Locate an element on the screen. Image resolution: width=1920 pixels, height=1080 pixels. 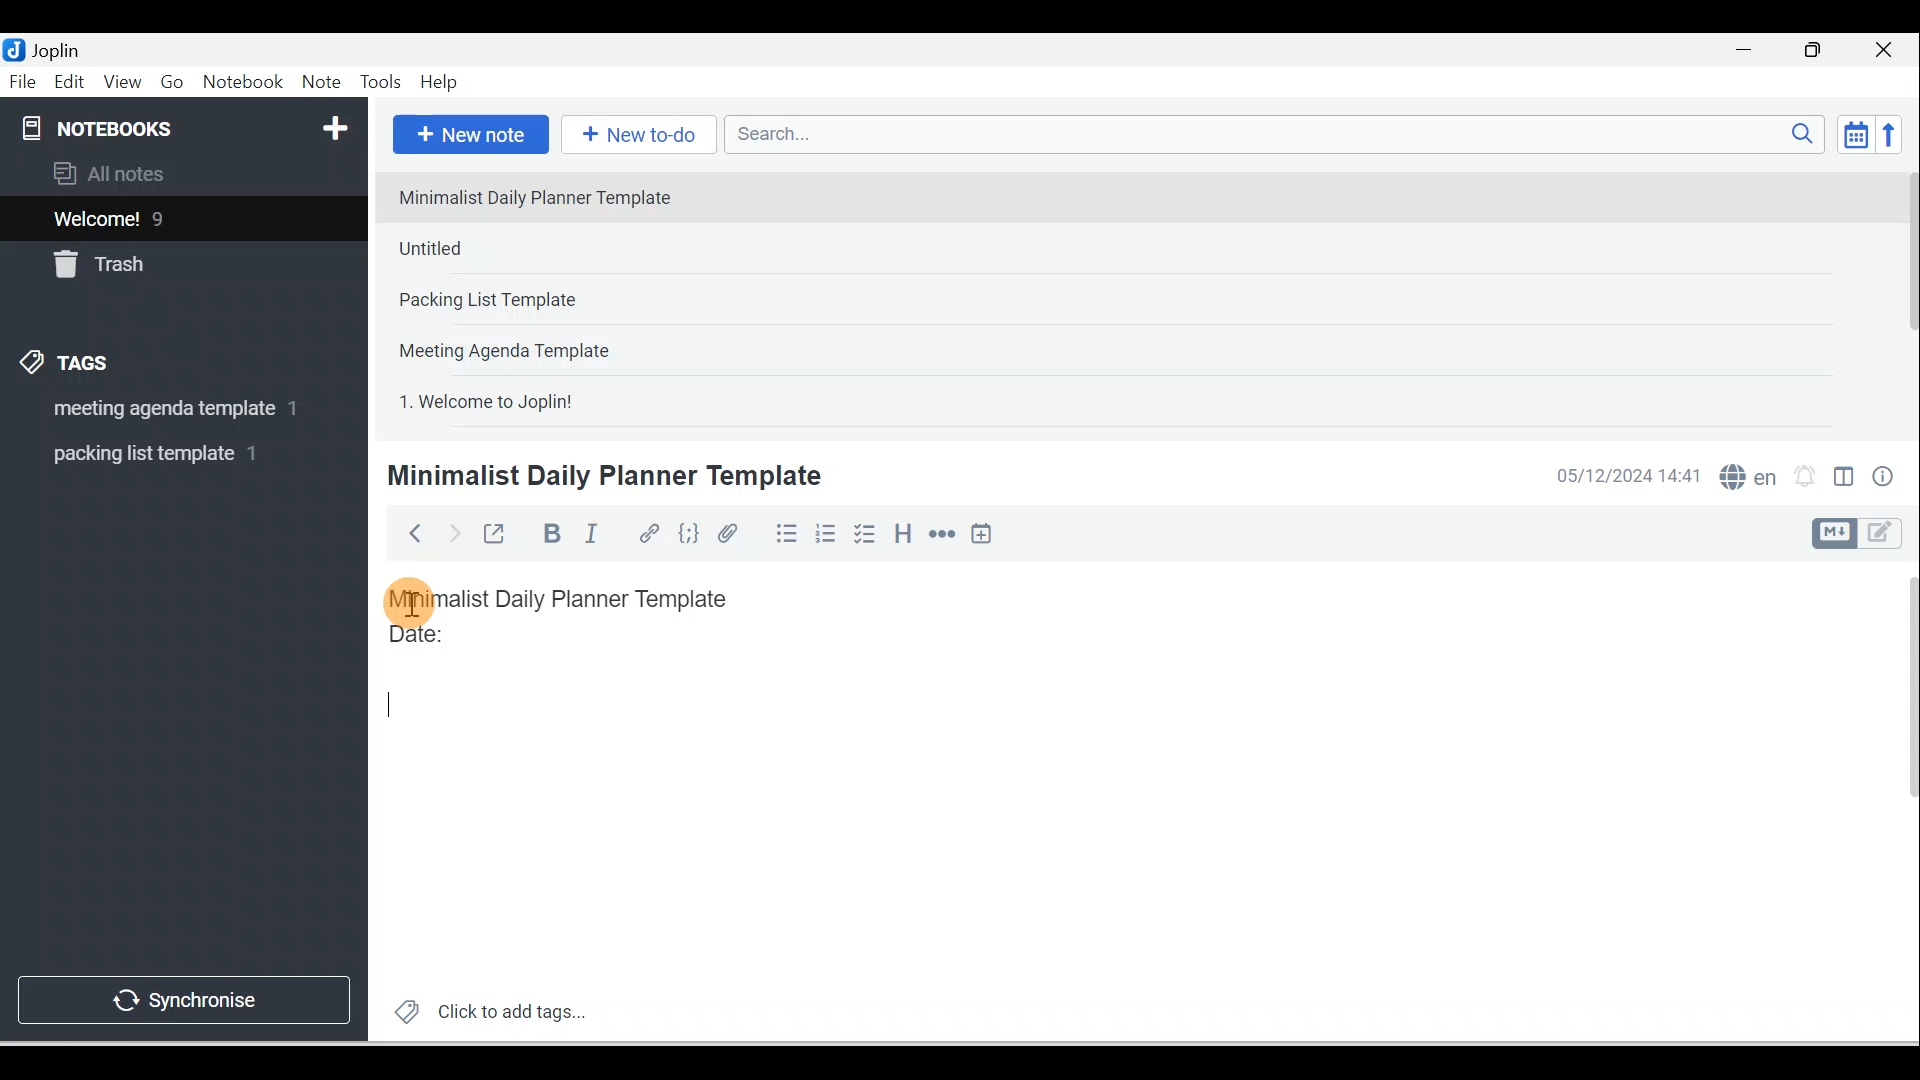
Joplin is located at coordinates (61, 48).